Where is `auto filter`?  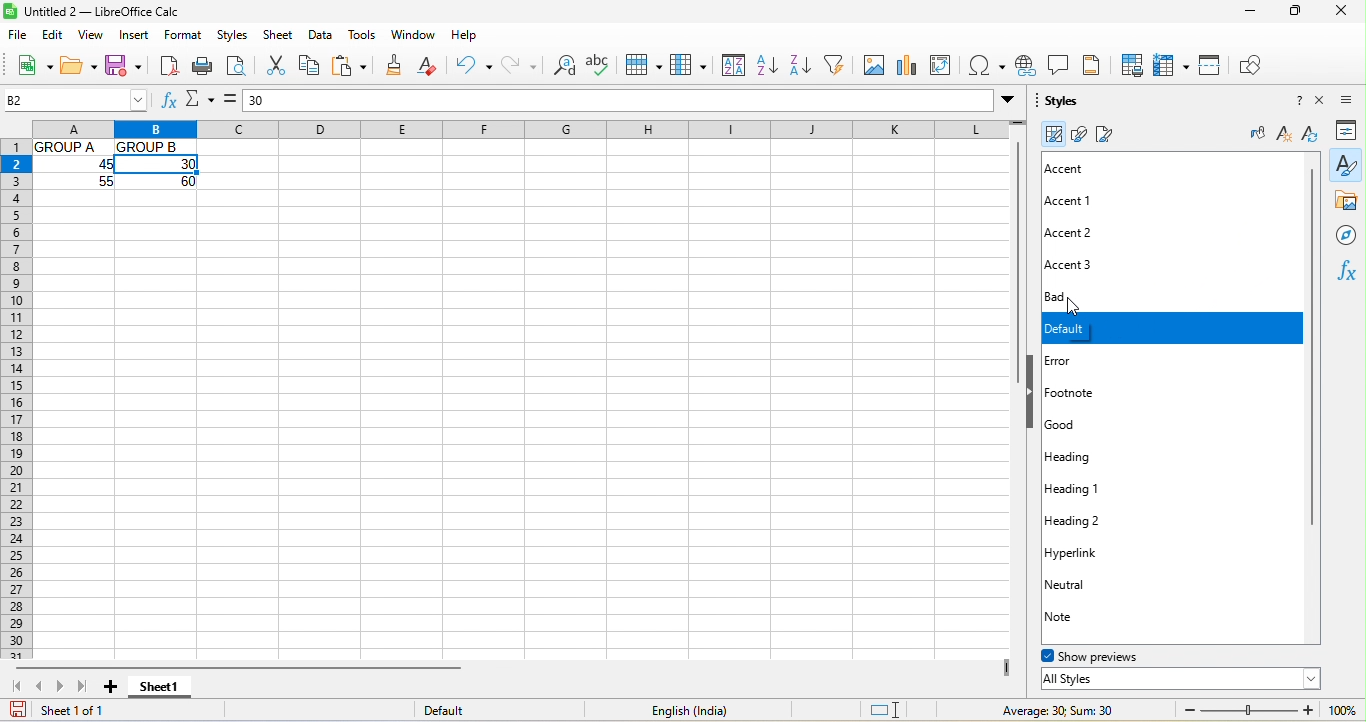 auto filter is located at coordinates (839, 64).